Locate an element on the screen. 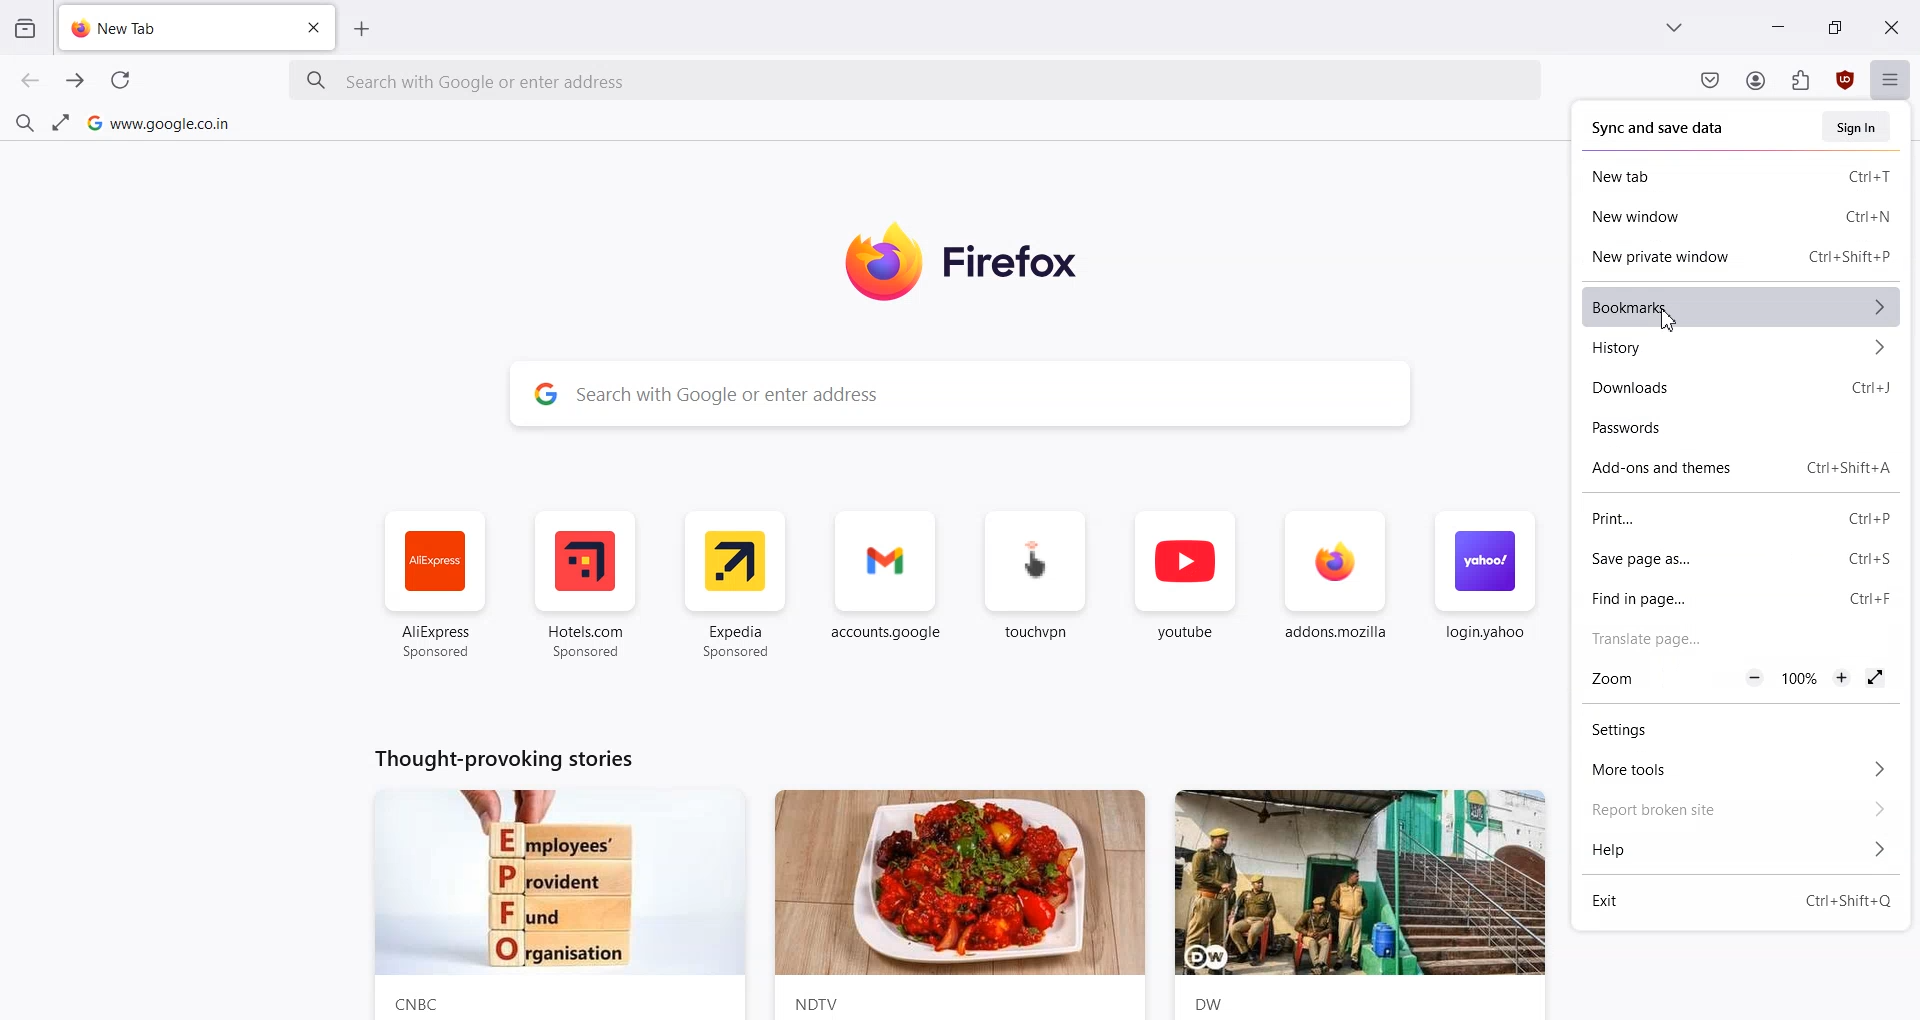 This screenshot has width=1920, height=1020. More tools is located at coordinates (1741, 770).